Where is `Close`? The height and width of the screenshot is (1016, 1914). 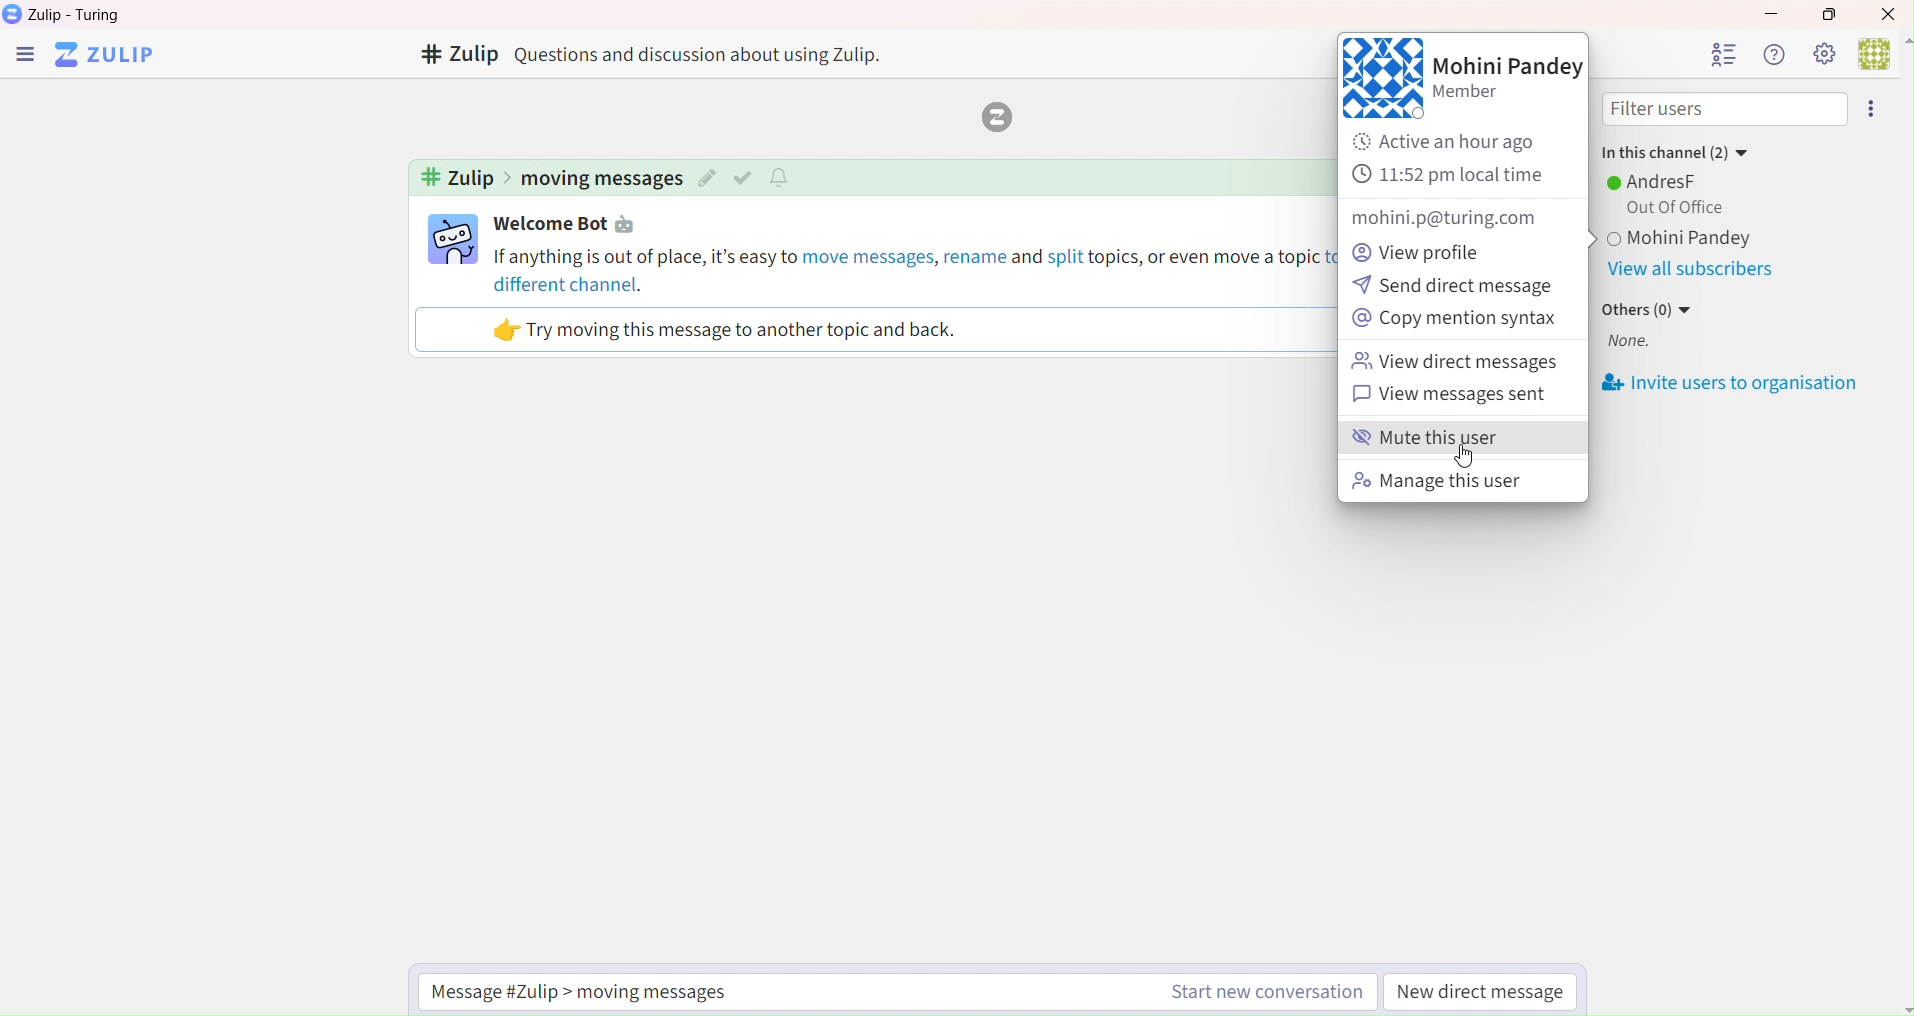 Close is located at coordinates (1890, 13).